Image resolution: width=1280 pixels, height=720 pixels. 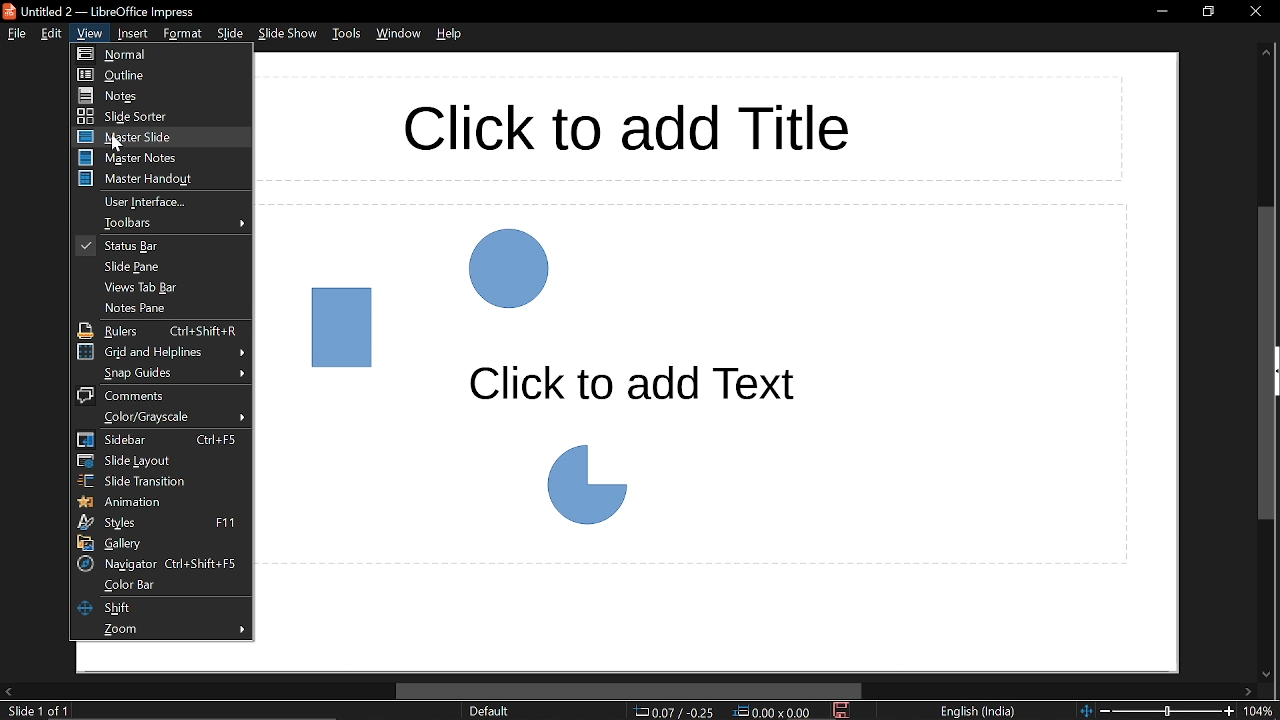 I want to click on Move left, so click(x=8, y=691).